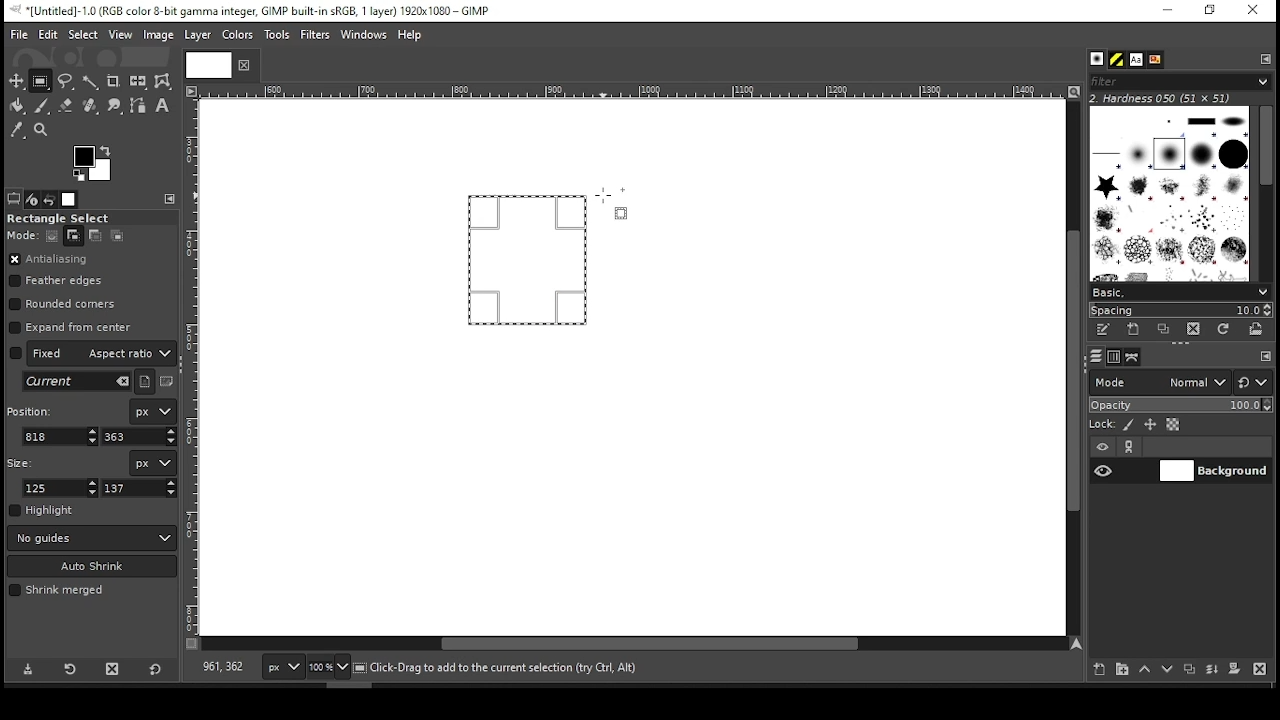 This screenshot has height=720, width=1280. What do you see at coordinates (1257, 329) in the screenshot?
I see `open brush as image` at bounding box center [1257, 329].